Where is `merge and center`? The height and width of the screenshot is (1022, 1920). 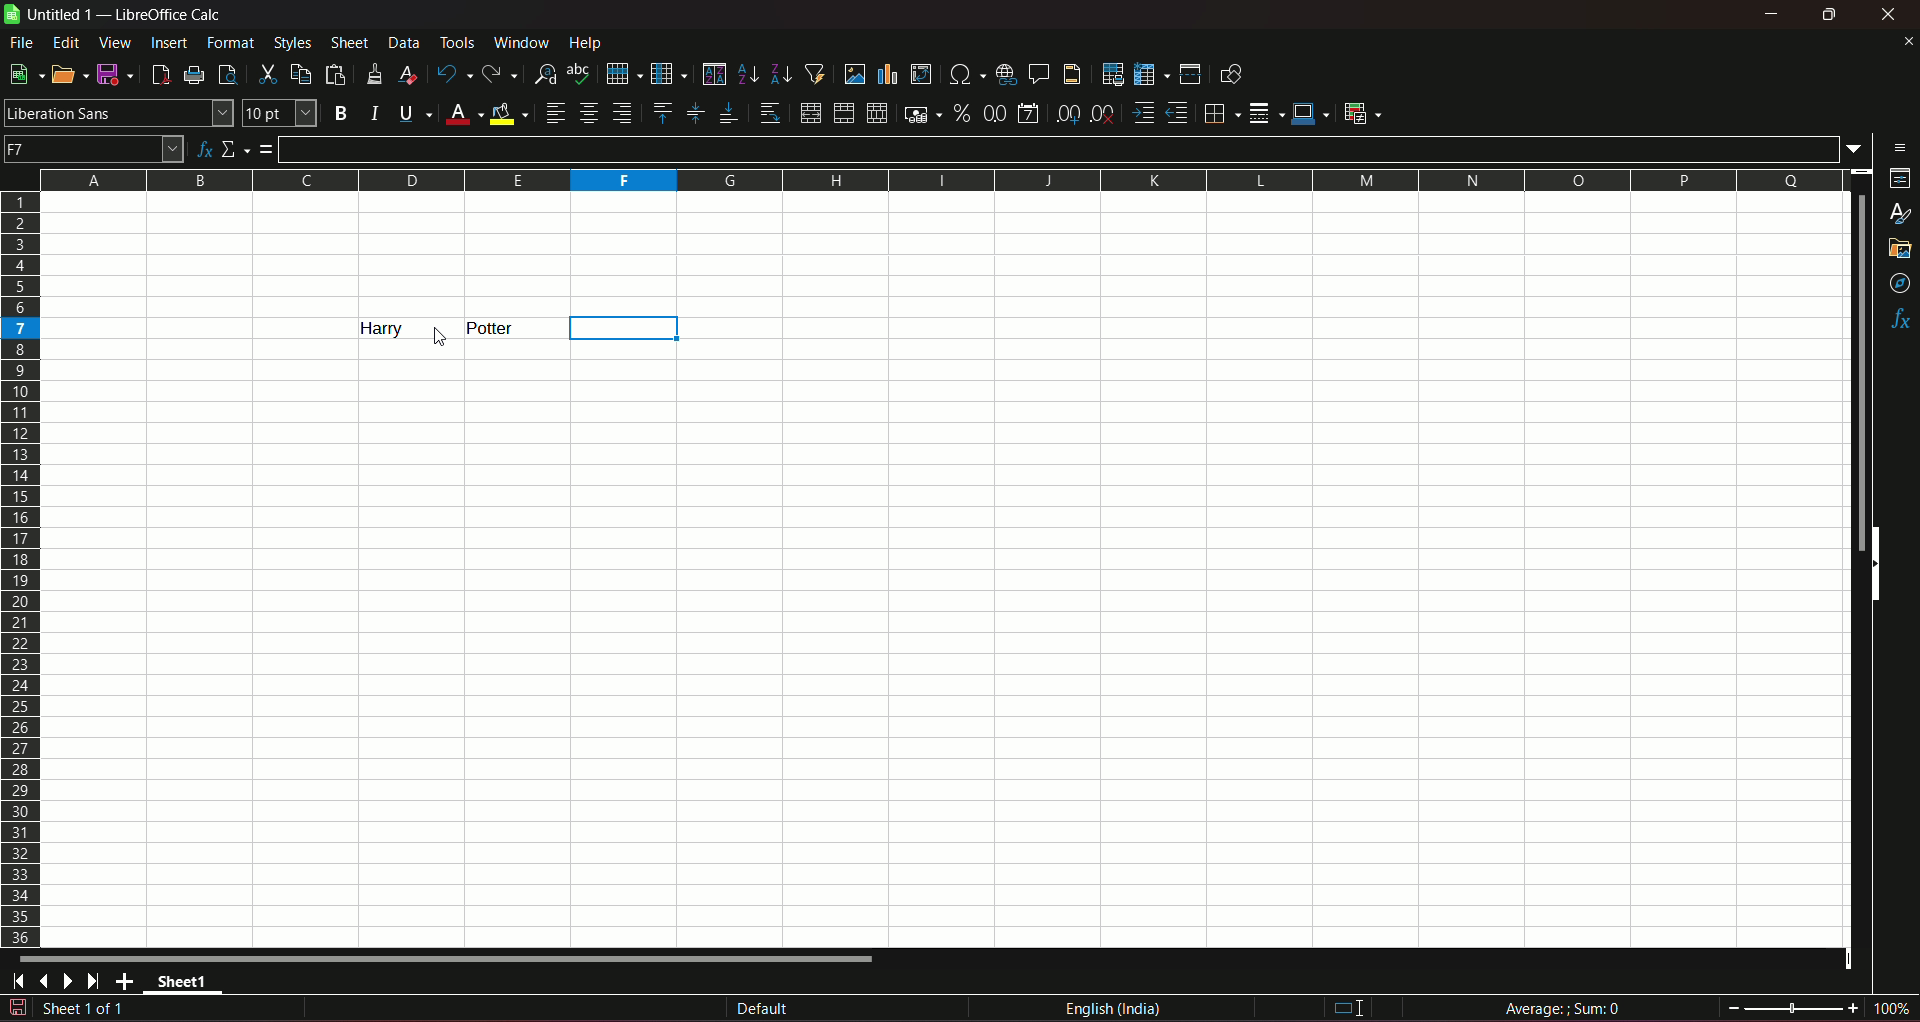 merge and center is located at coordinates (809, 113).